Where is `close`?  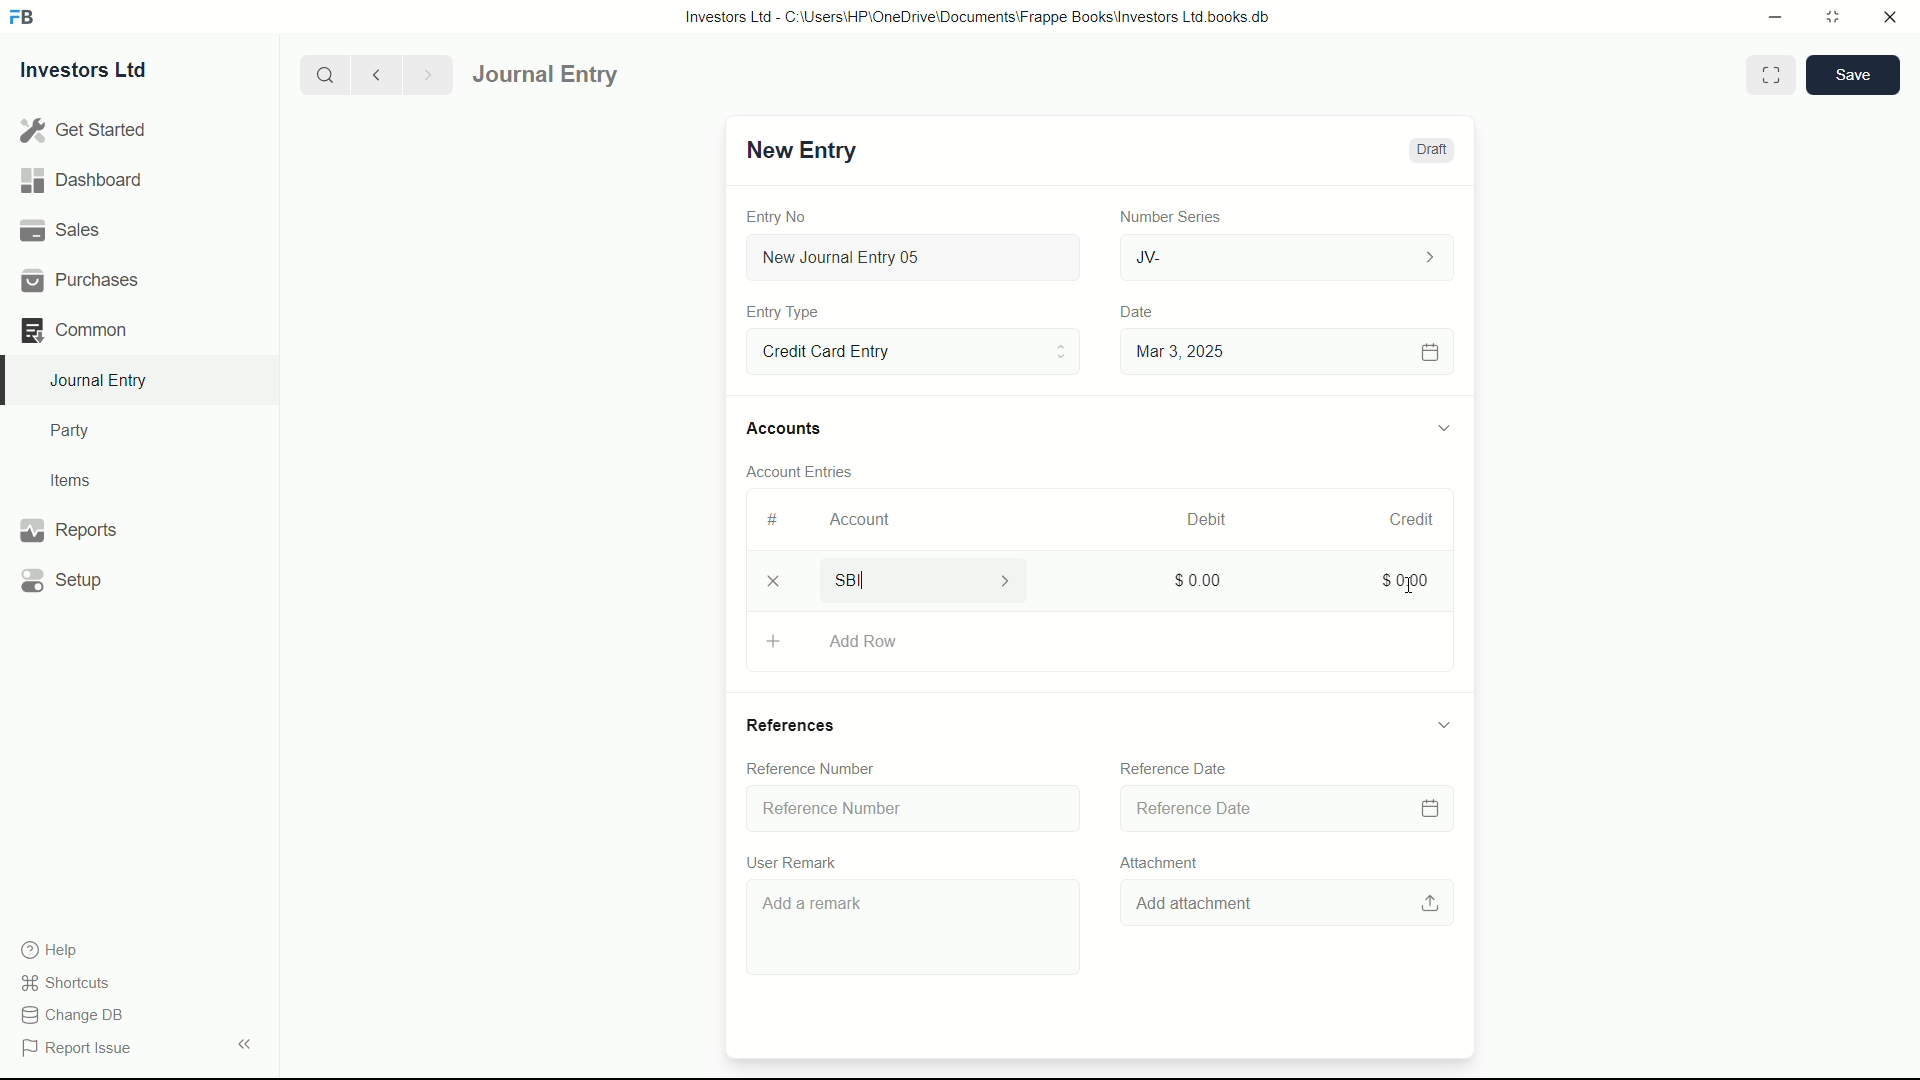 close is located at coordinates (1891, 18).